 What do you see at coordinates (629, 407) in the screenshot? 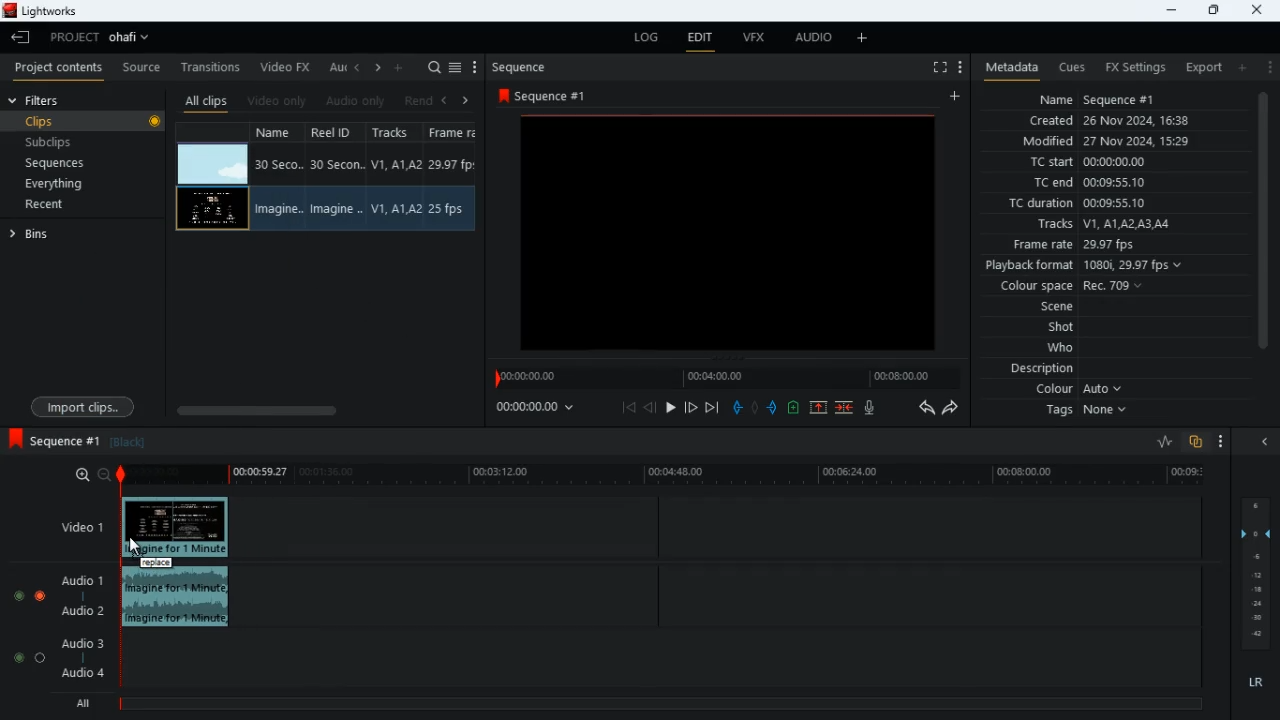
I see `beggining` at bounding box center [629, 407].